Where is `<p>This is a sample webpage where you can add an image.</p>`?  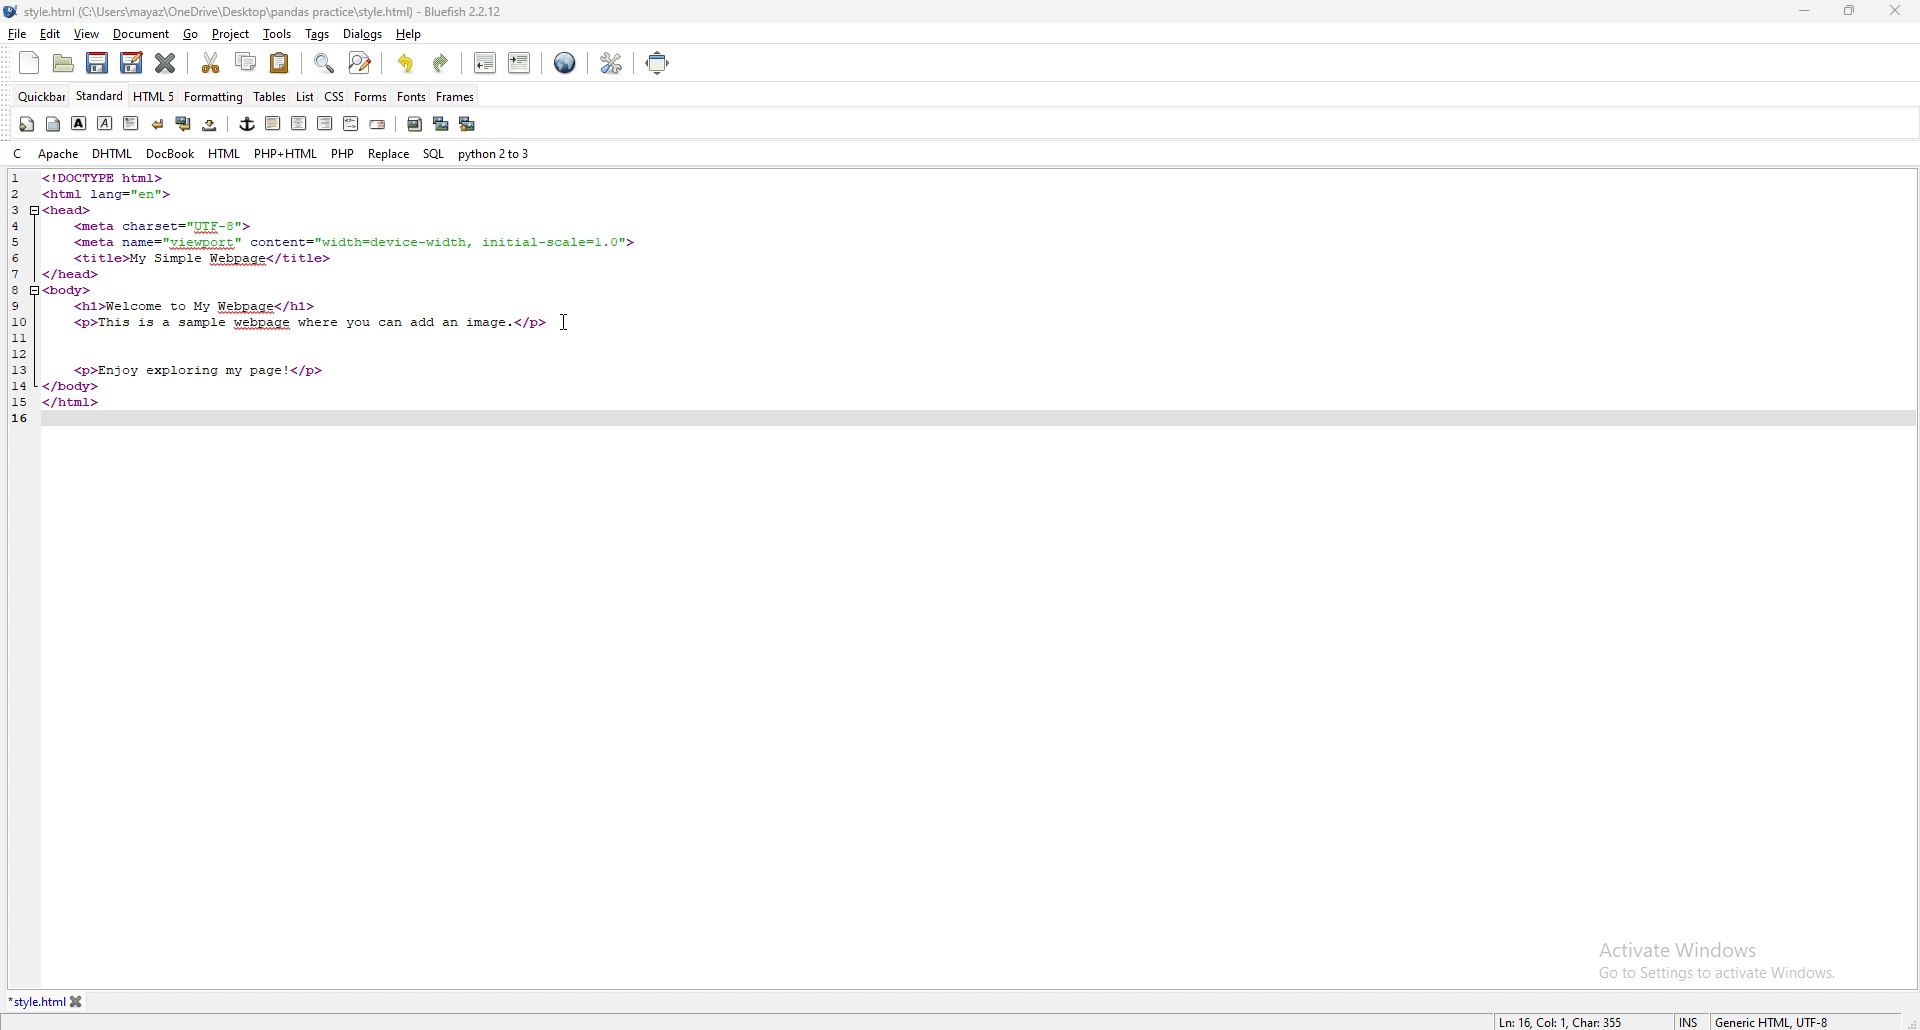
<p>This is a sample webpage where you can add an image.</p> is located at coordinates (310, 324).